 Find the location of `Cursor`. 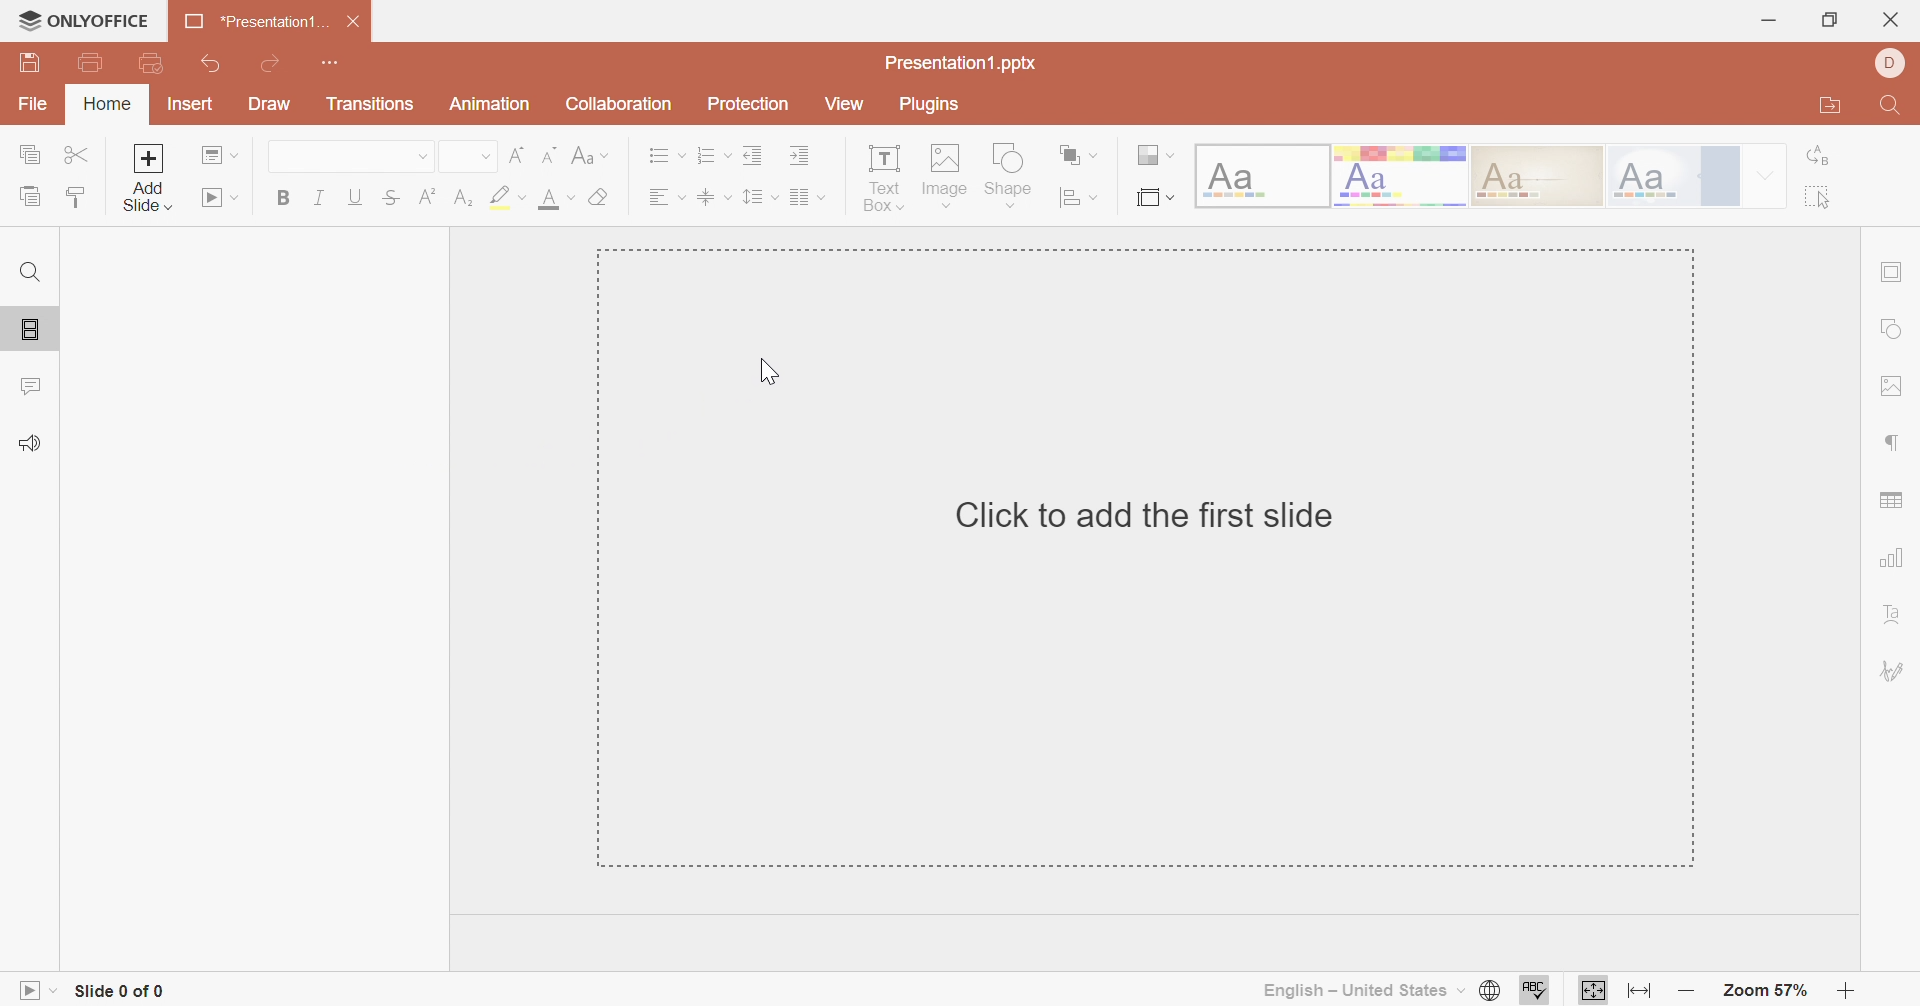

Cursor is located at coordinates (768, 370).